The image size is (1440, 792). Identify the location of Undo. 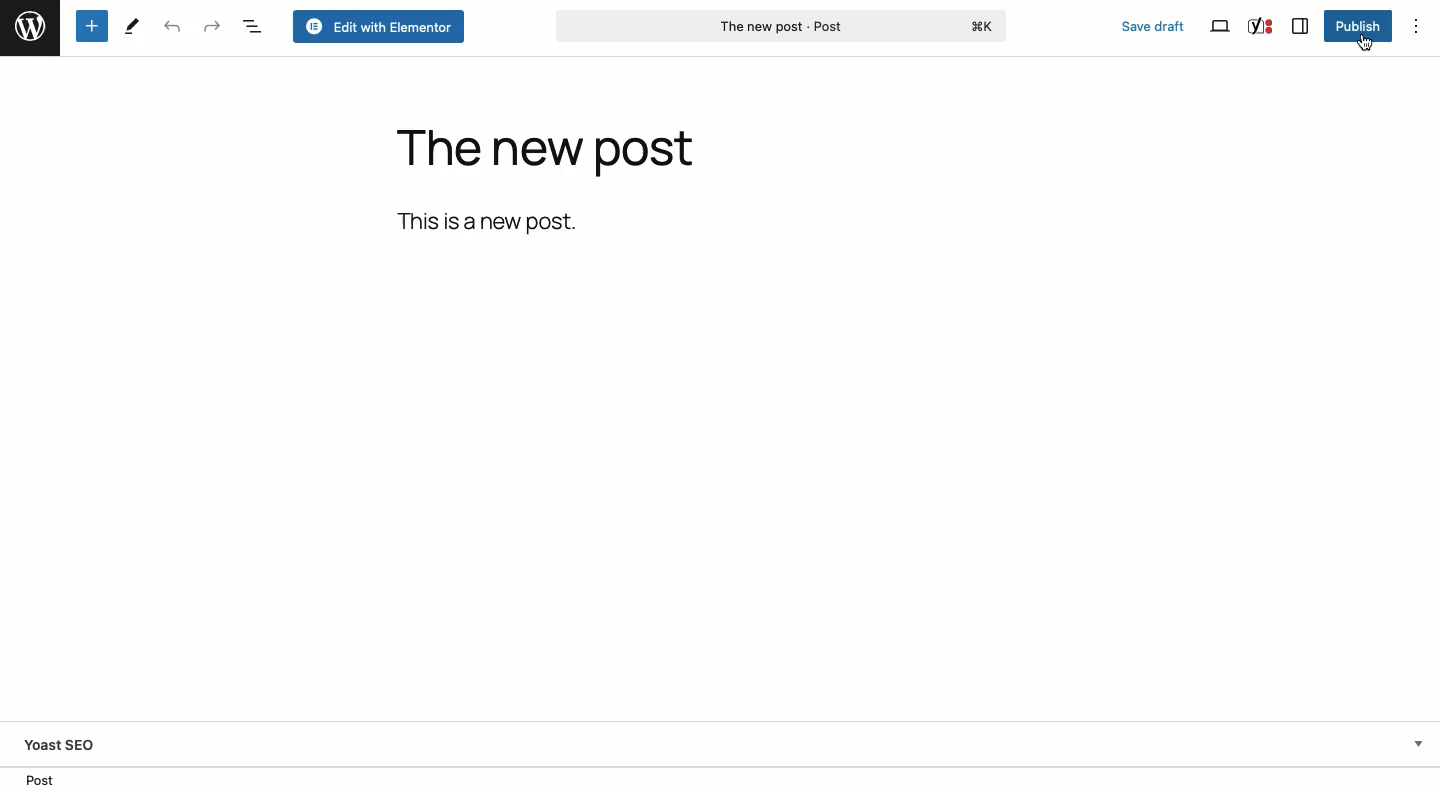
(172, 27).